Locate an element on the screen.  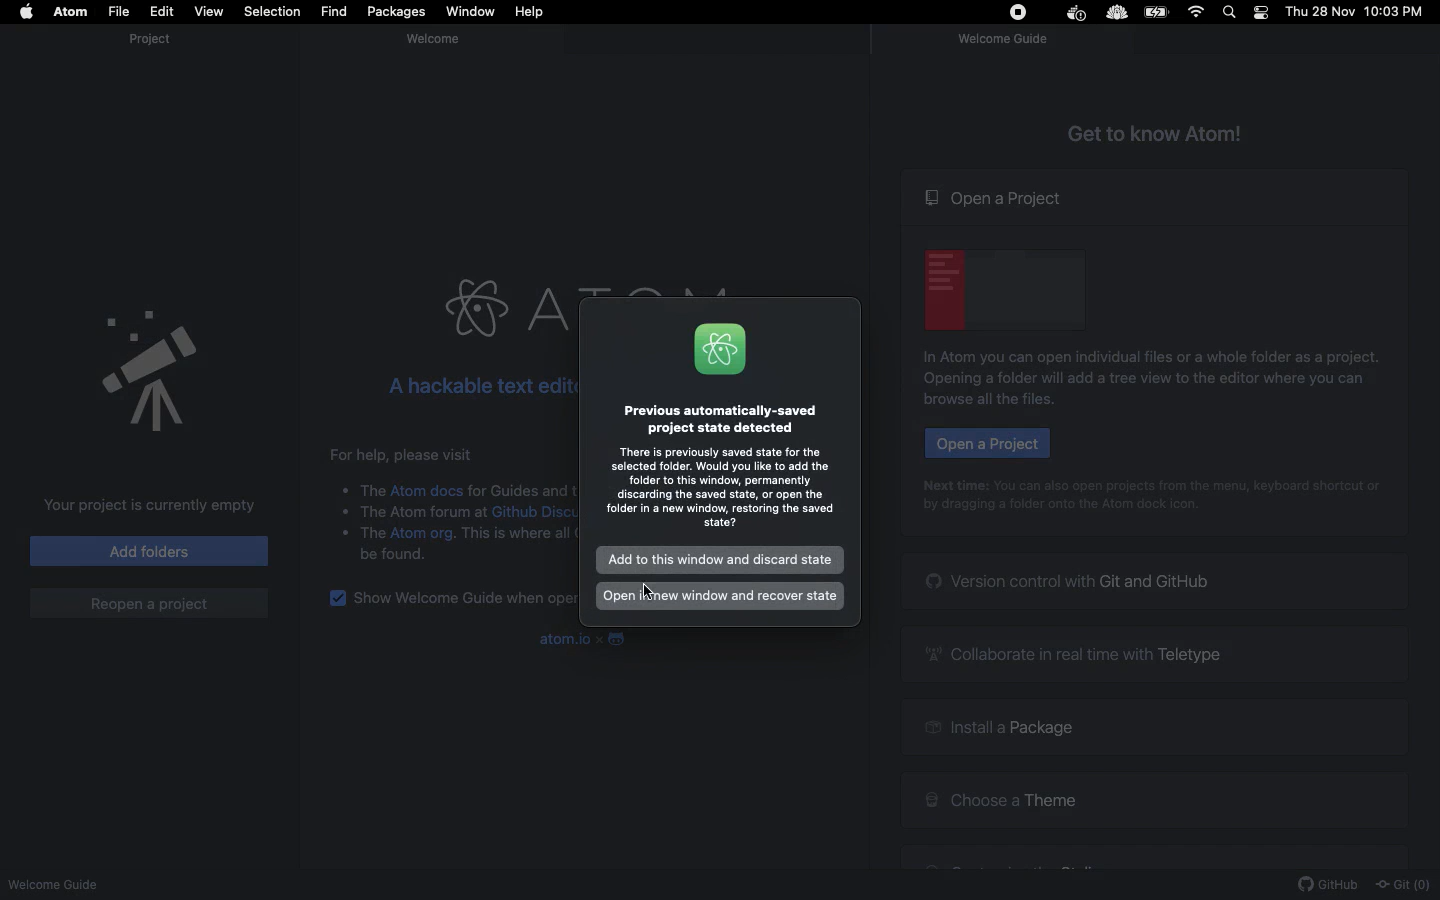
Install a package is located at coordinates (995, 730).